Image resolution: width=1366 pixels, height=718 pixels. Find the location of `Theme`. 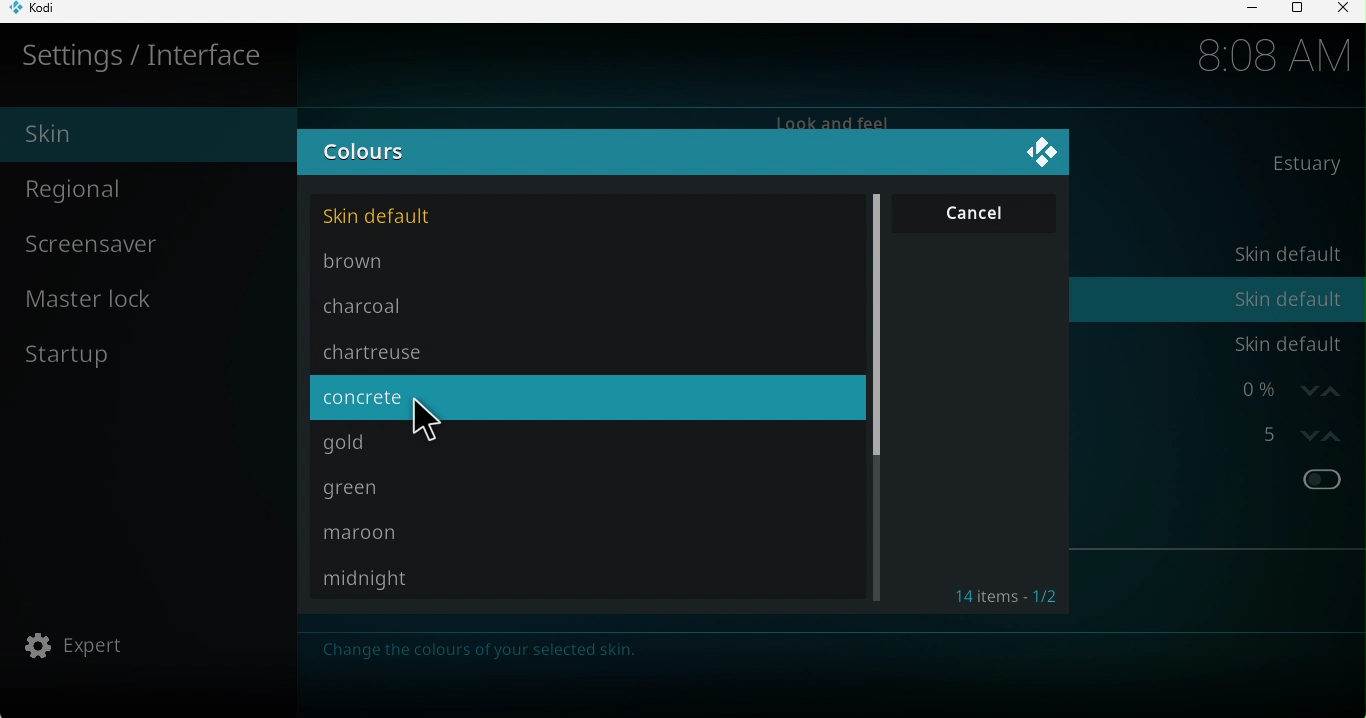

Theme is located at coordinates (1213, 252).